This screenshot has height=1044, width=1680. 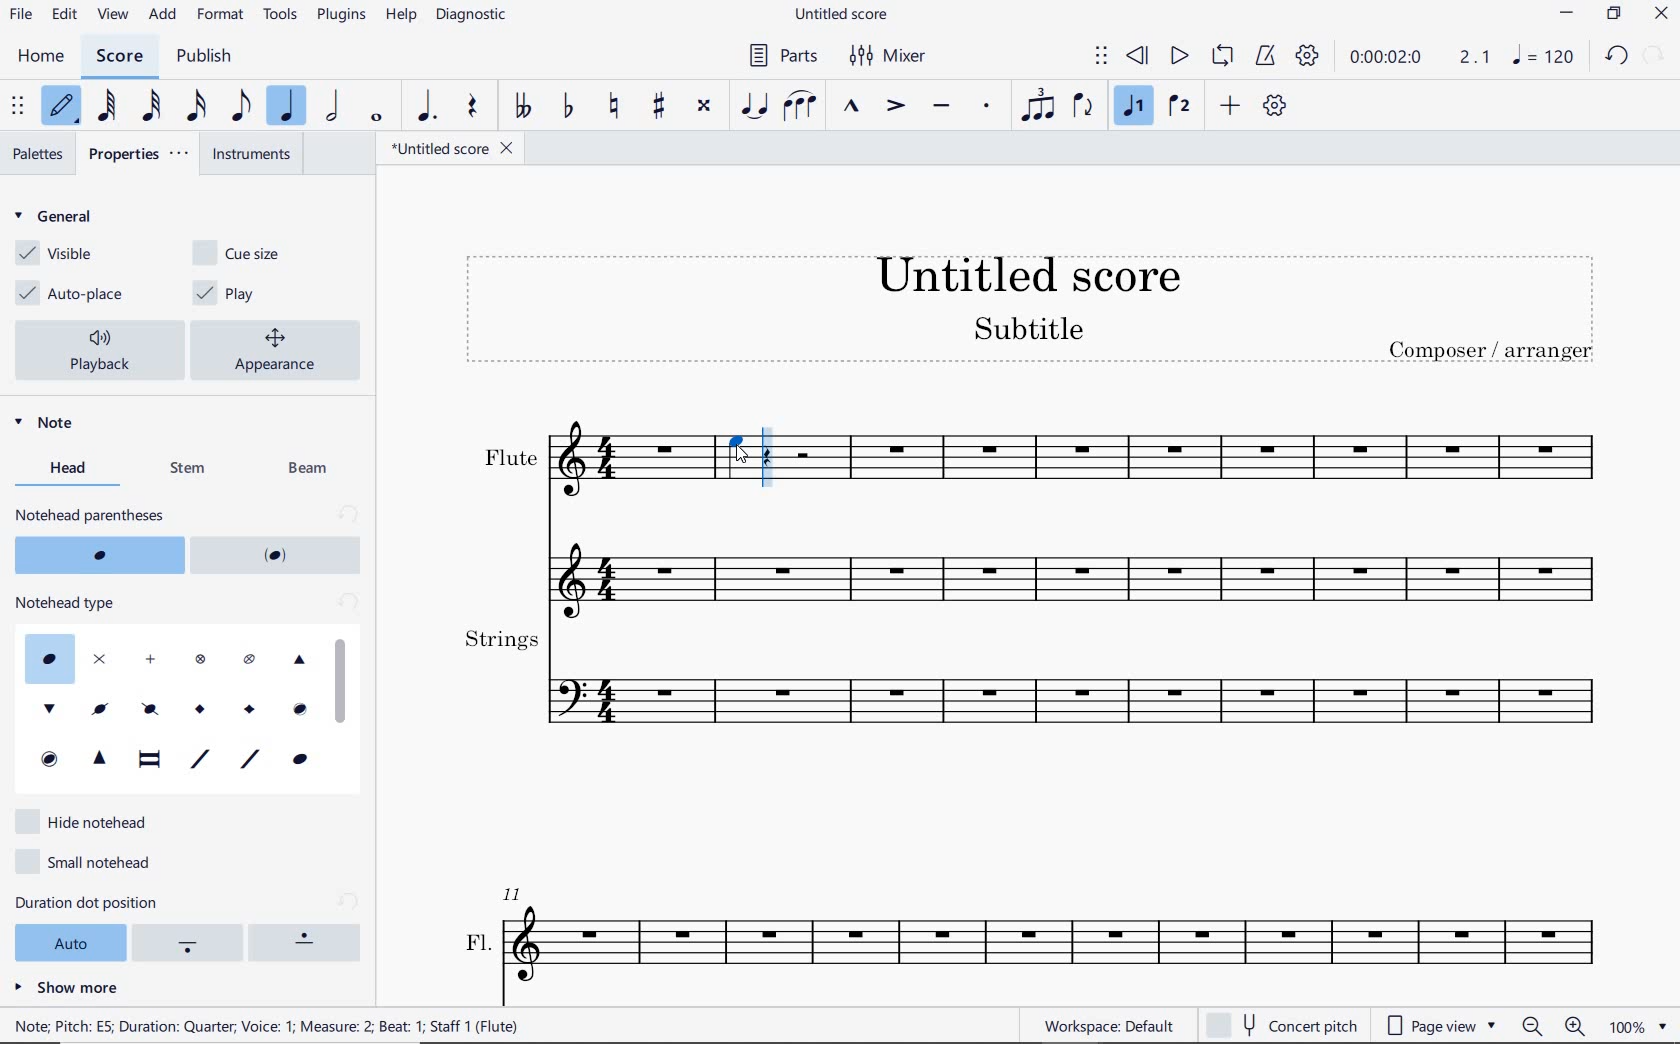 I want to click on SELECT TO MOVE, so click(x=19, y=107).